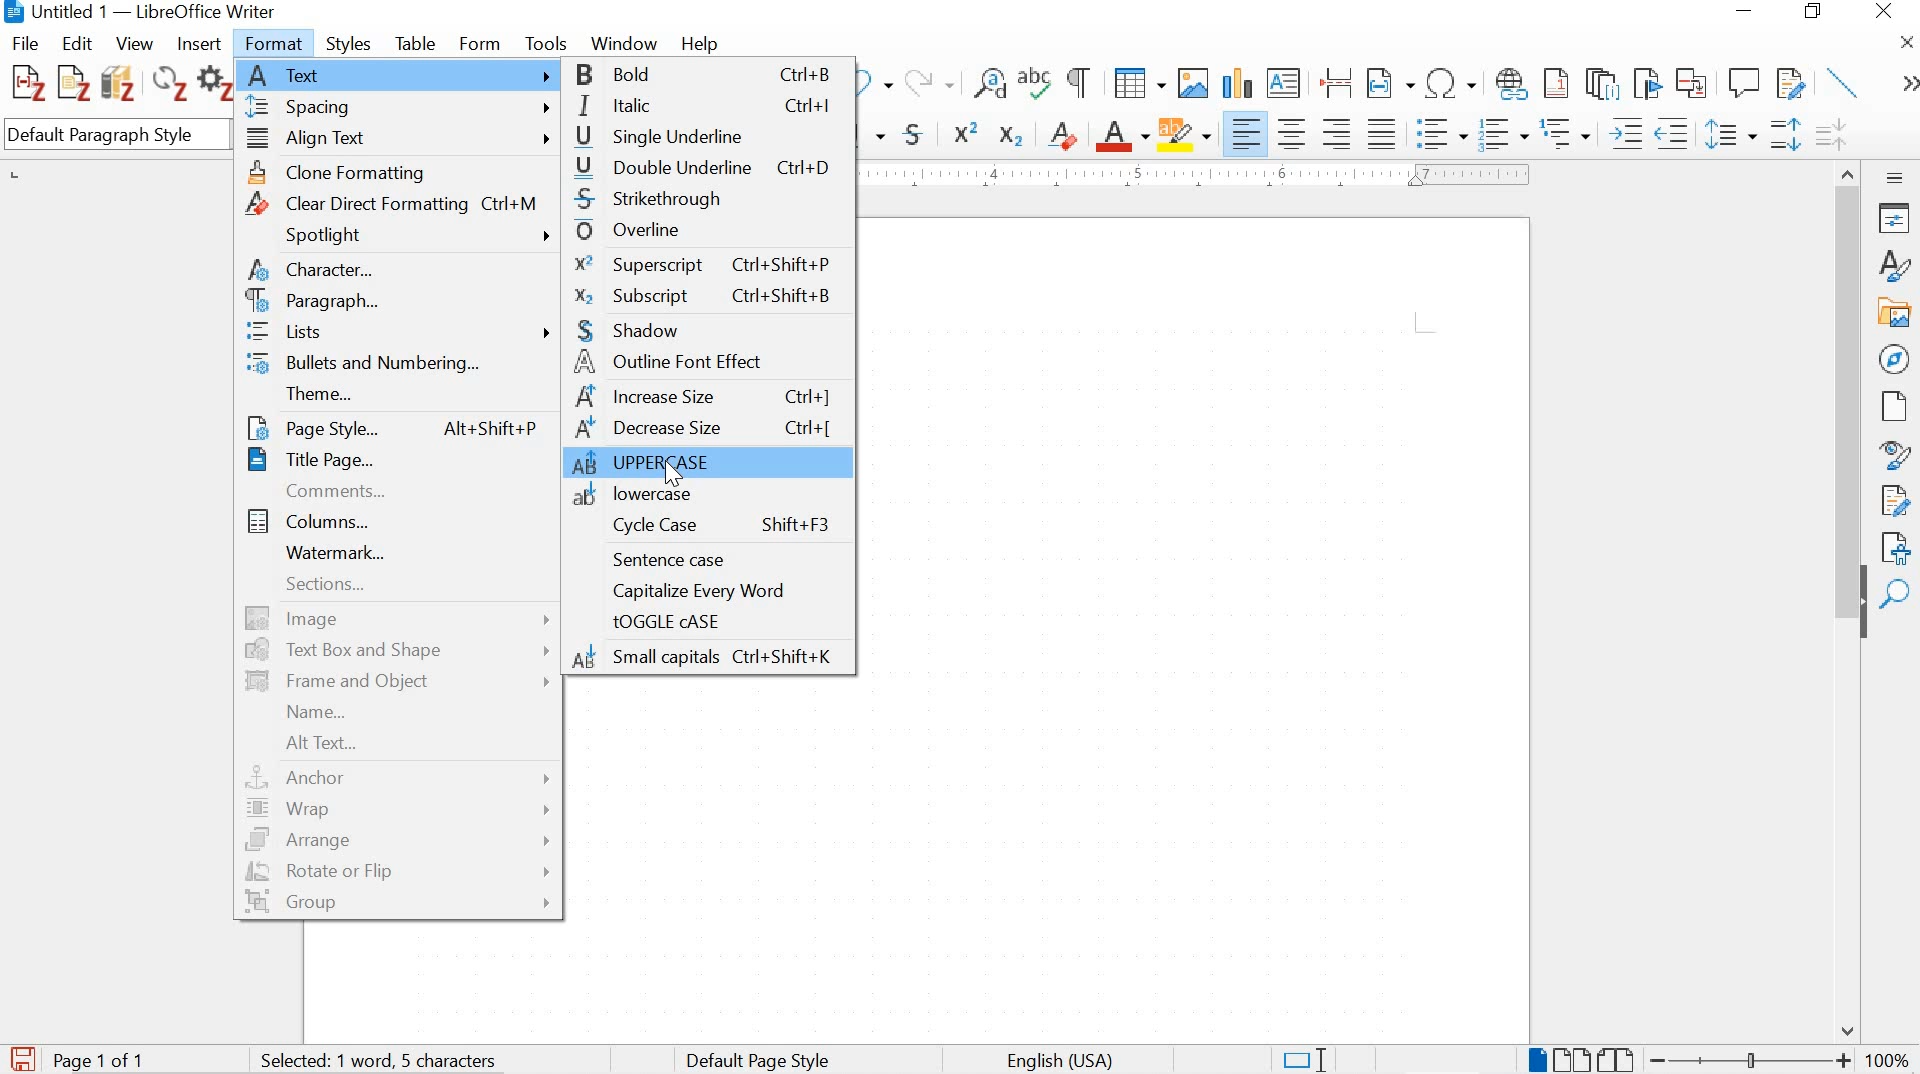 This screenshot has width=1920, height=1074. What do you see at coordinates (968, 132) in the screenshot?
I see `superscript` at bounding box center [968, 132].